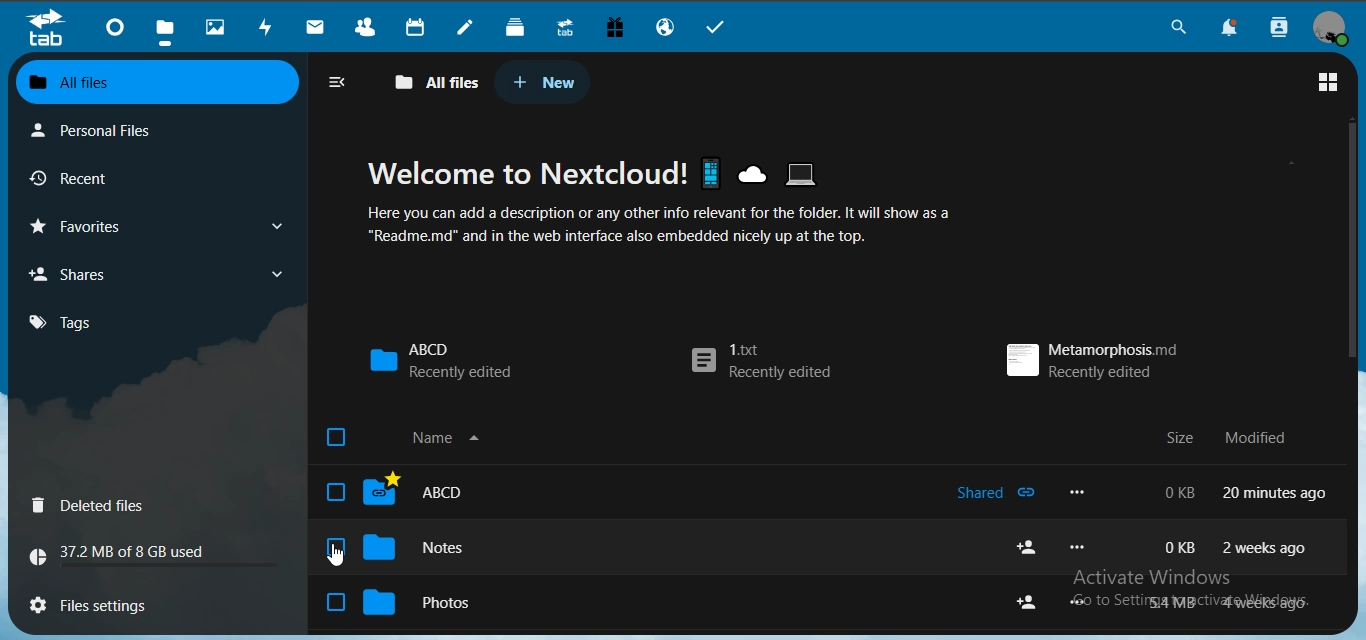 The image size is (1366, 640). Describe the element at coordinates (1026, 546) in the screenshot. I see `share` at that location.